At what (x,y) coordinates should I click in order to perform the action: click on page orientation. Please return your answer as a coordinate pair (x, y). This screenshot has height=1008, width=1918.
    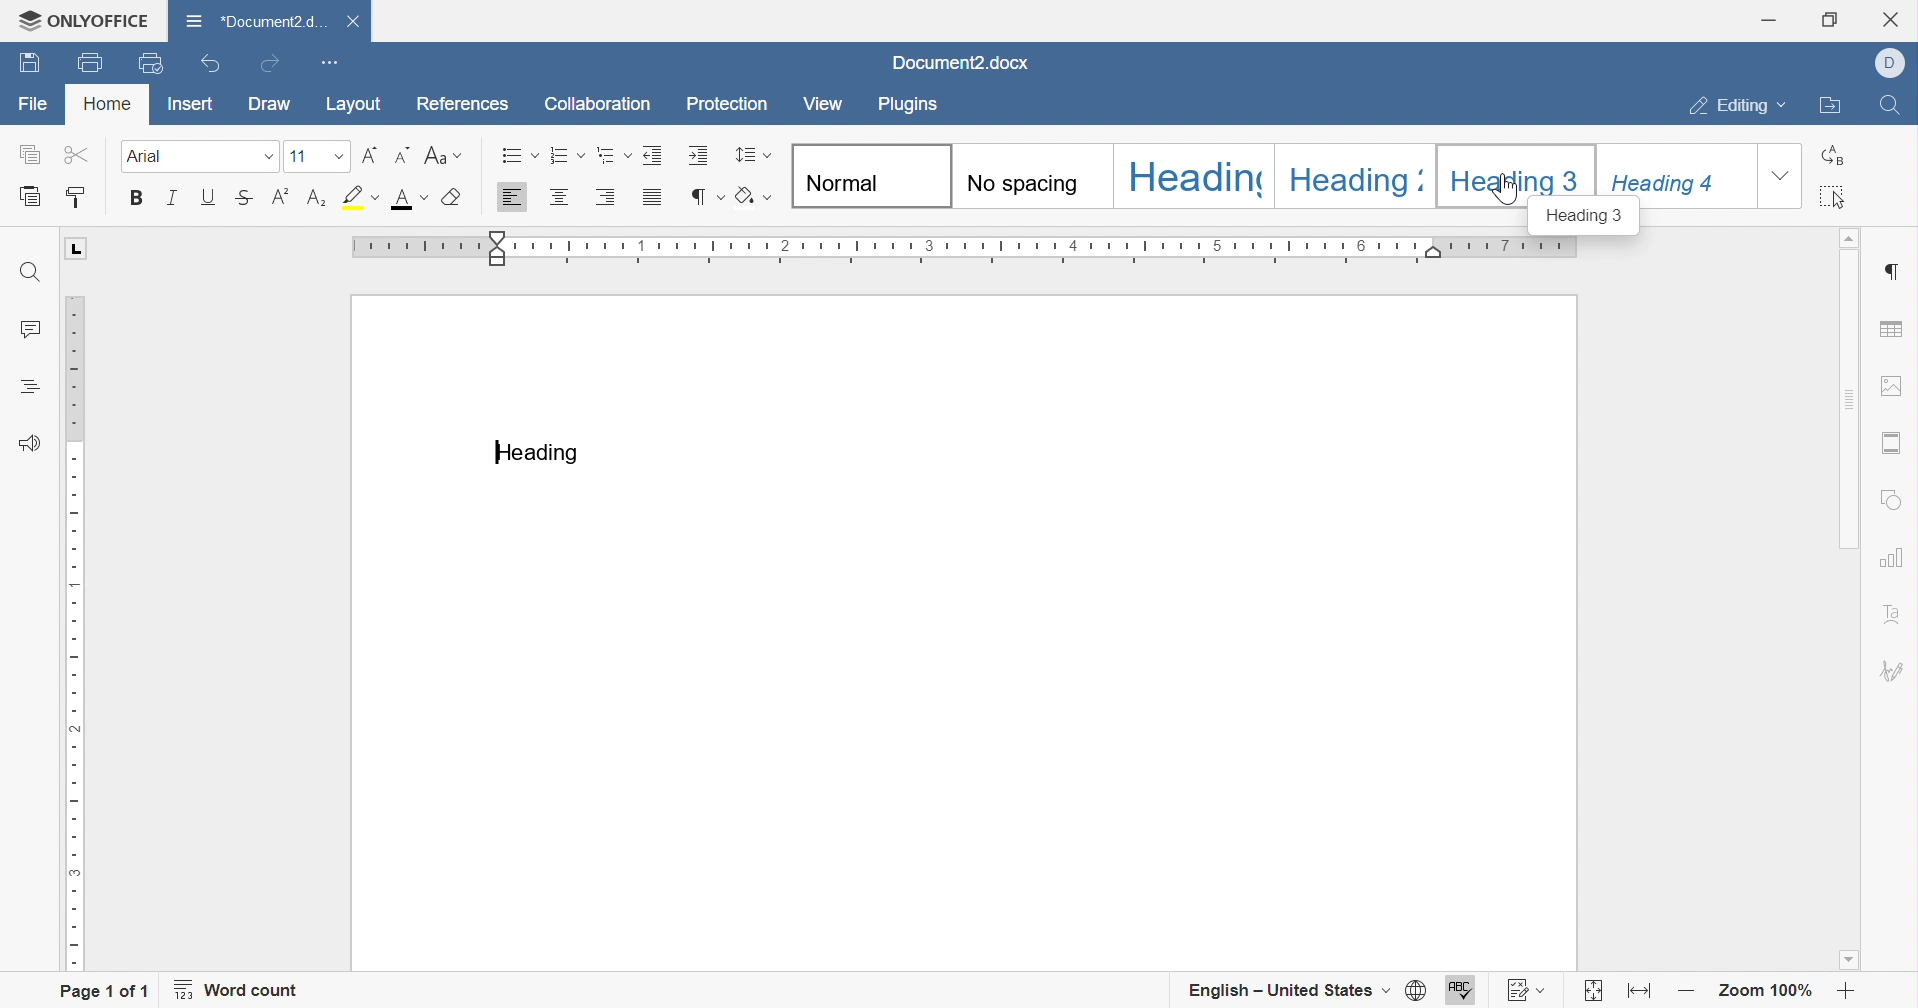
    Looking at the image, I should click on (76, 248).